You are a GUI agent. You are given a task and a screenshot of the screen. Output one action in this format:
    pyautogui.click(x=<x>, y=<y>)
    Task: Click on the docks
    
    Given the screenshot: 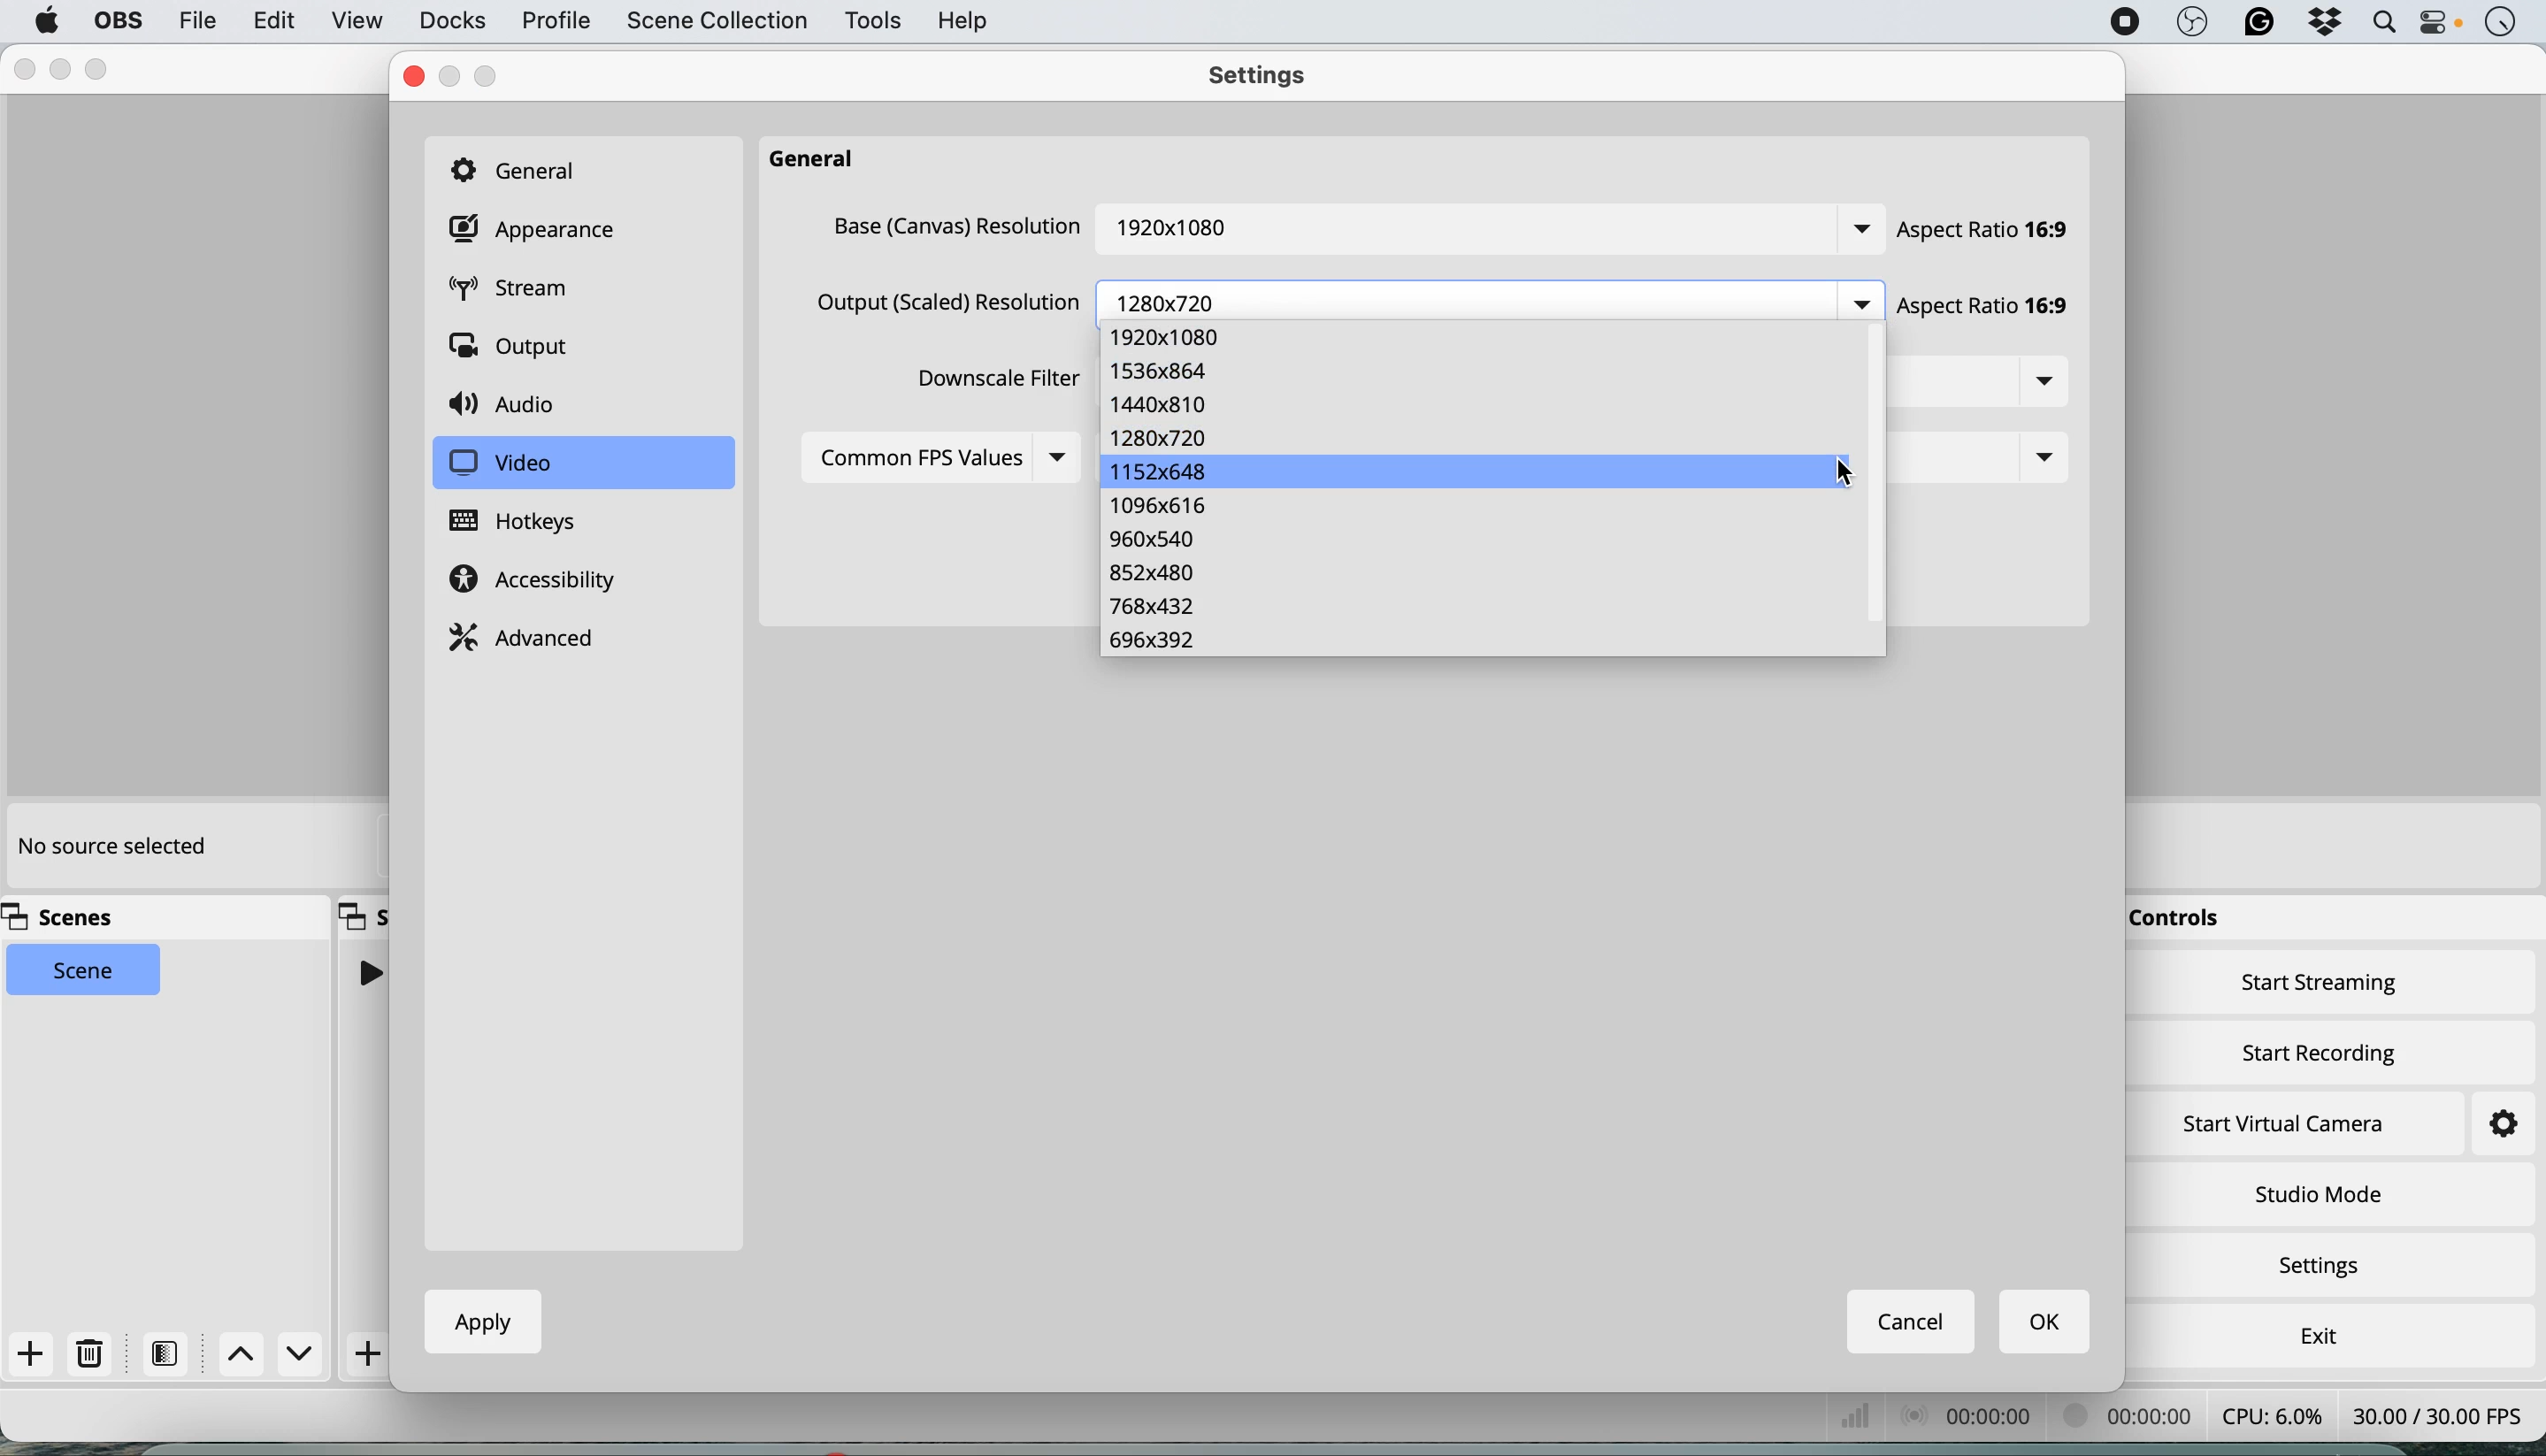 What is the action you would take?
    pyautogui.click(x=452, y=21)
    